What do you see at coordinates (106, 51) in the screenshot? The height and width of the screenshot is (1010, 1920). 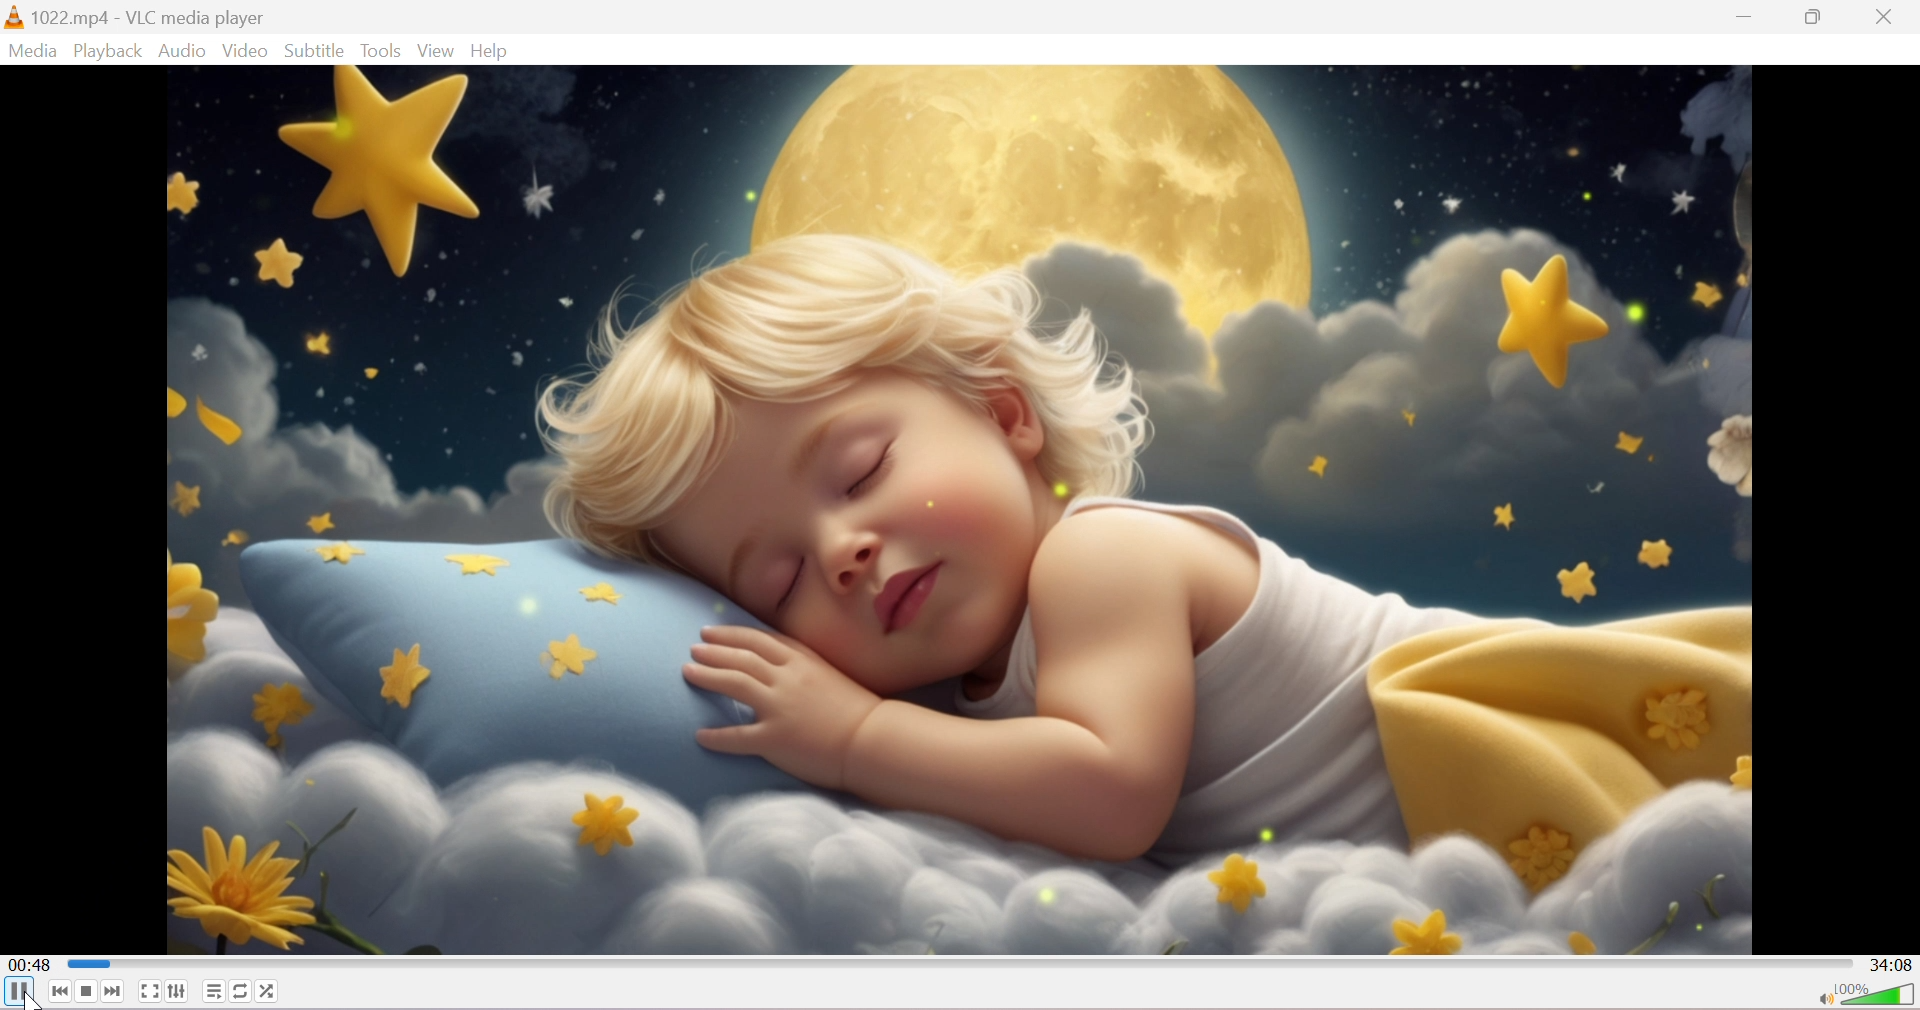 I see `Playback` at bounding box center [106, 51].